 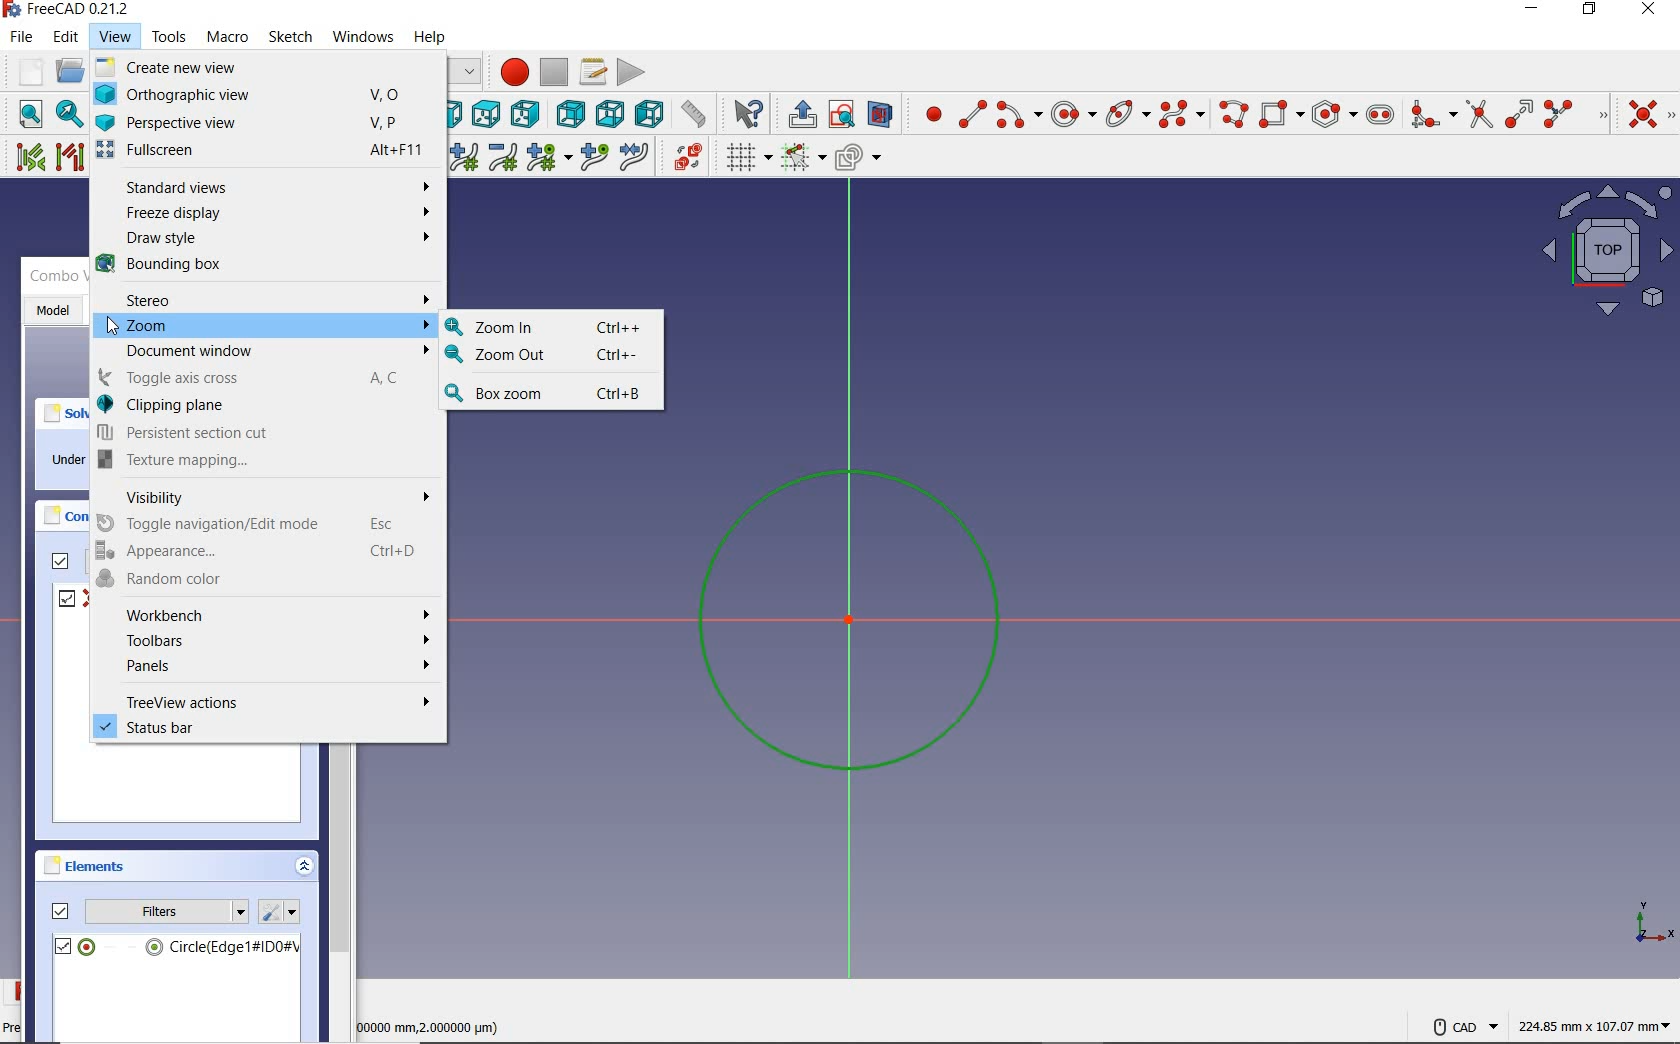 I want to click on decrease B-Spline degree, so click(x=501, y=157).